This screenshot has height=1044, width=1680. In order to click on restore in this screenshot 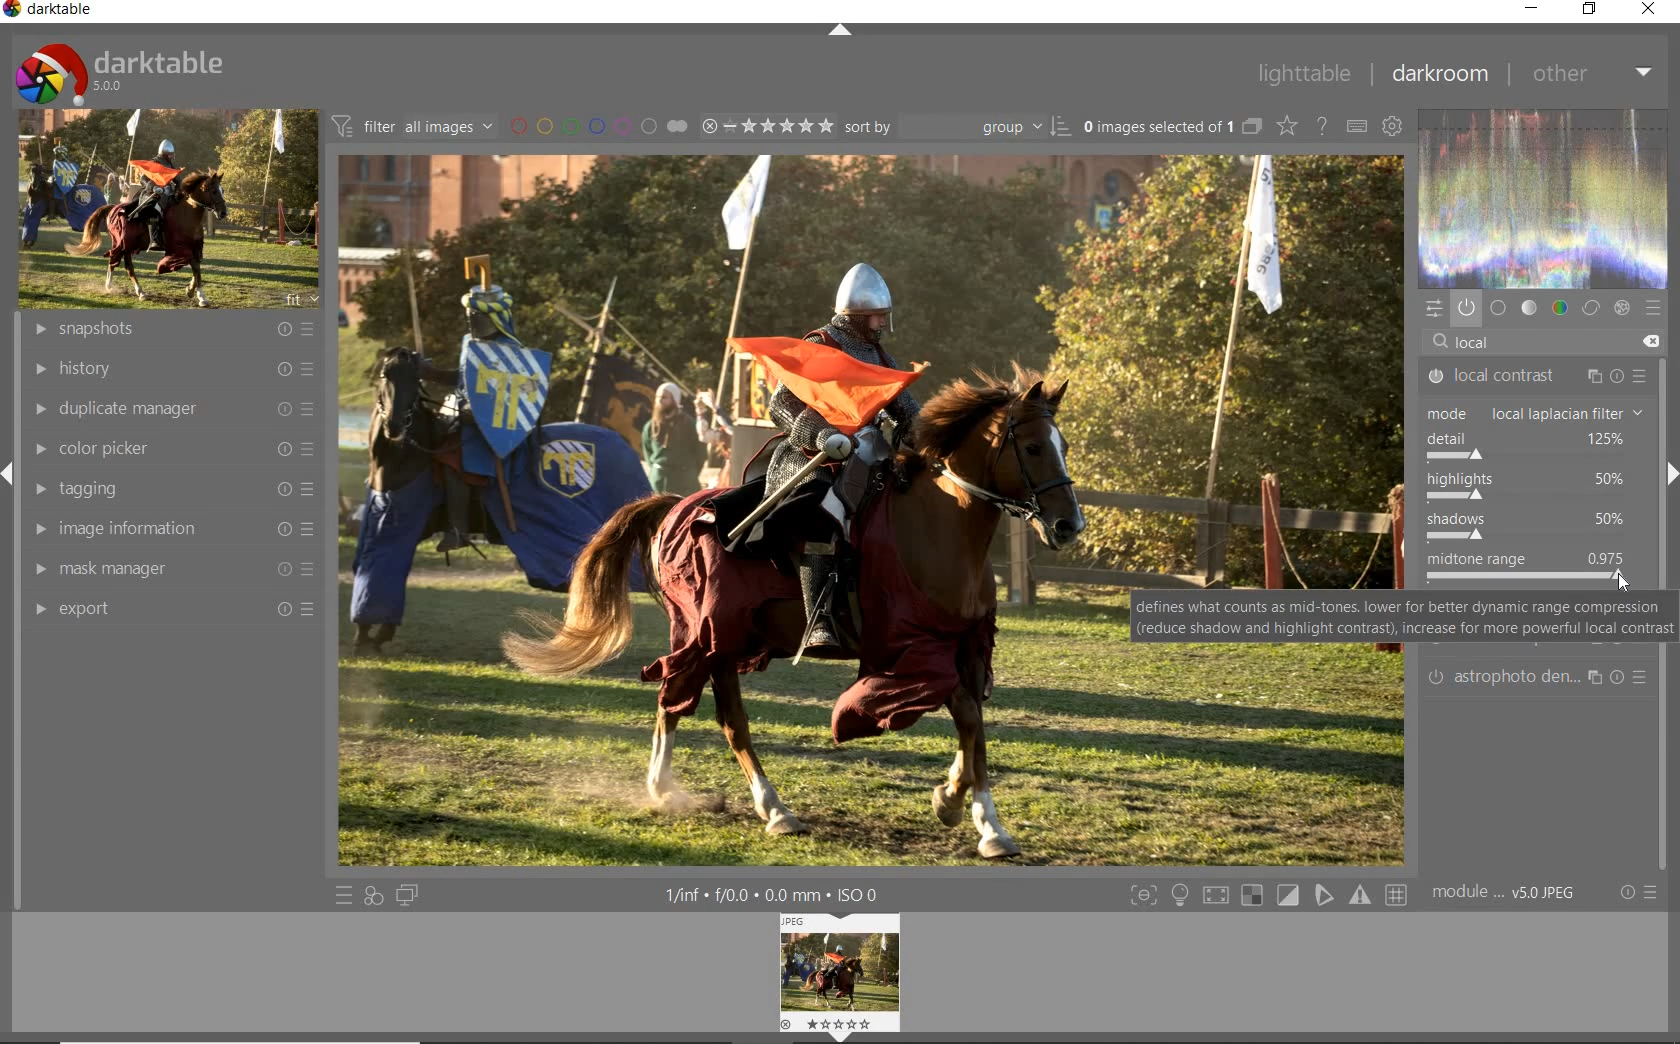, I will do `click(1591, 12)`.